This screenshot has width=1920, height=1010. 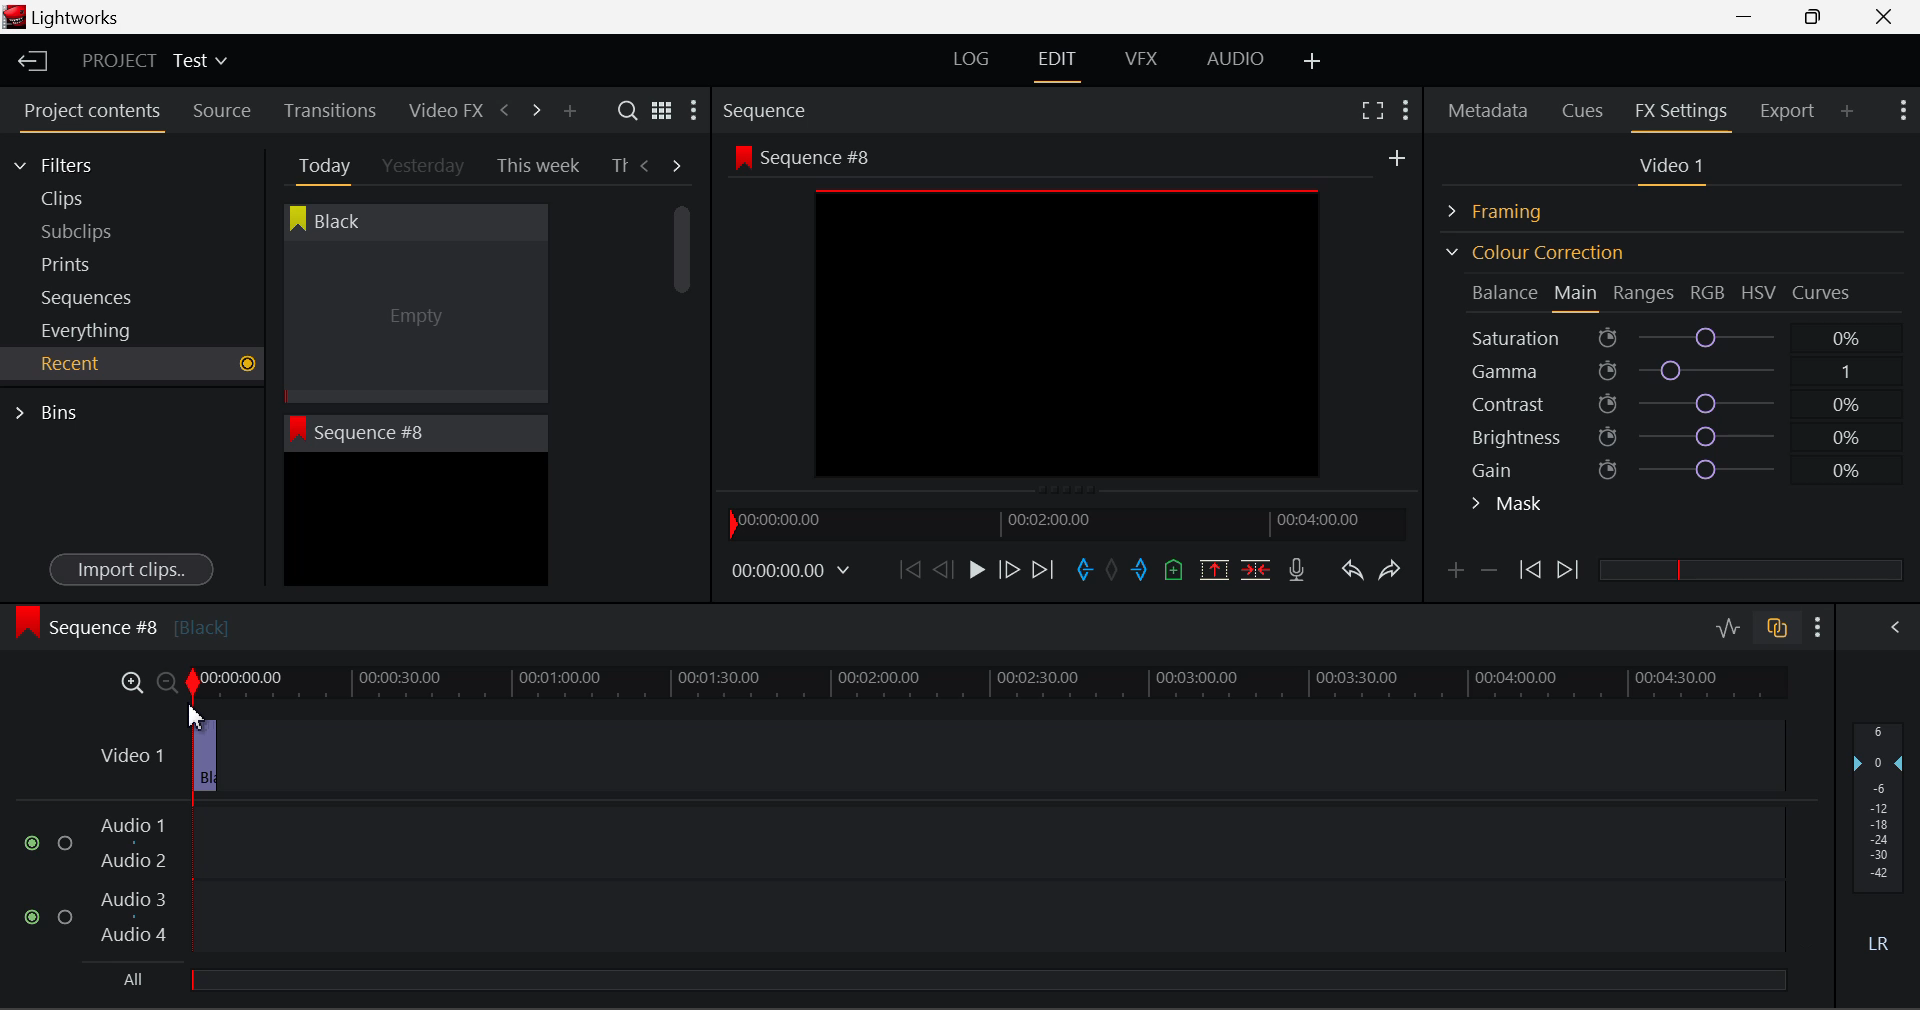 What do you see at coordinates (163, 679) in the screenshot?
I see `Timeline Zoom Out` at bounding box center [163, 679].